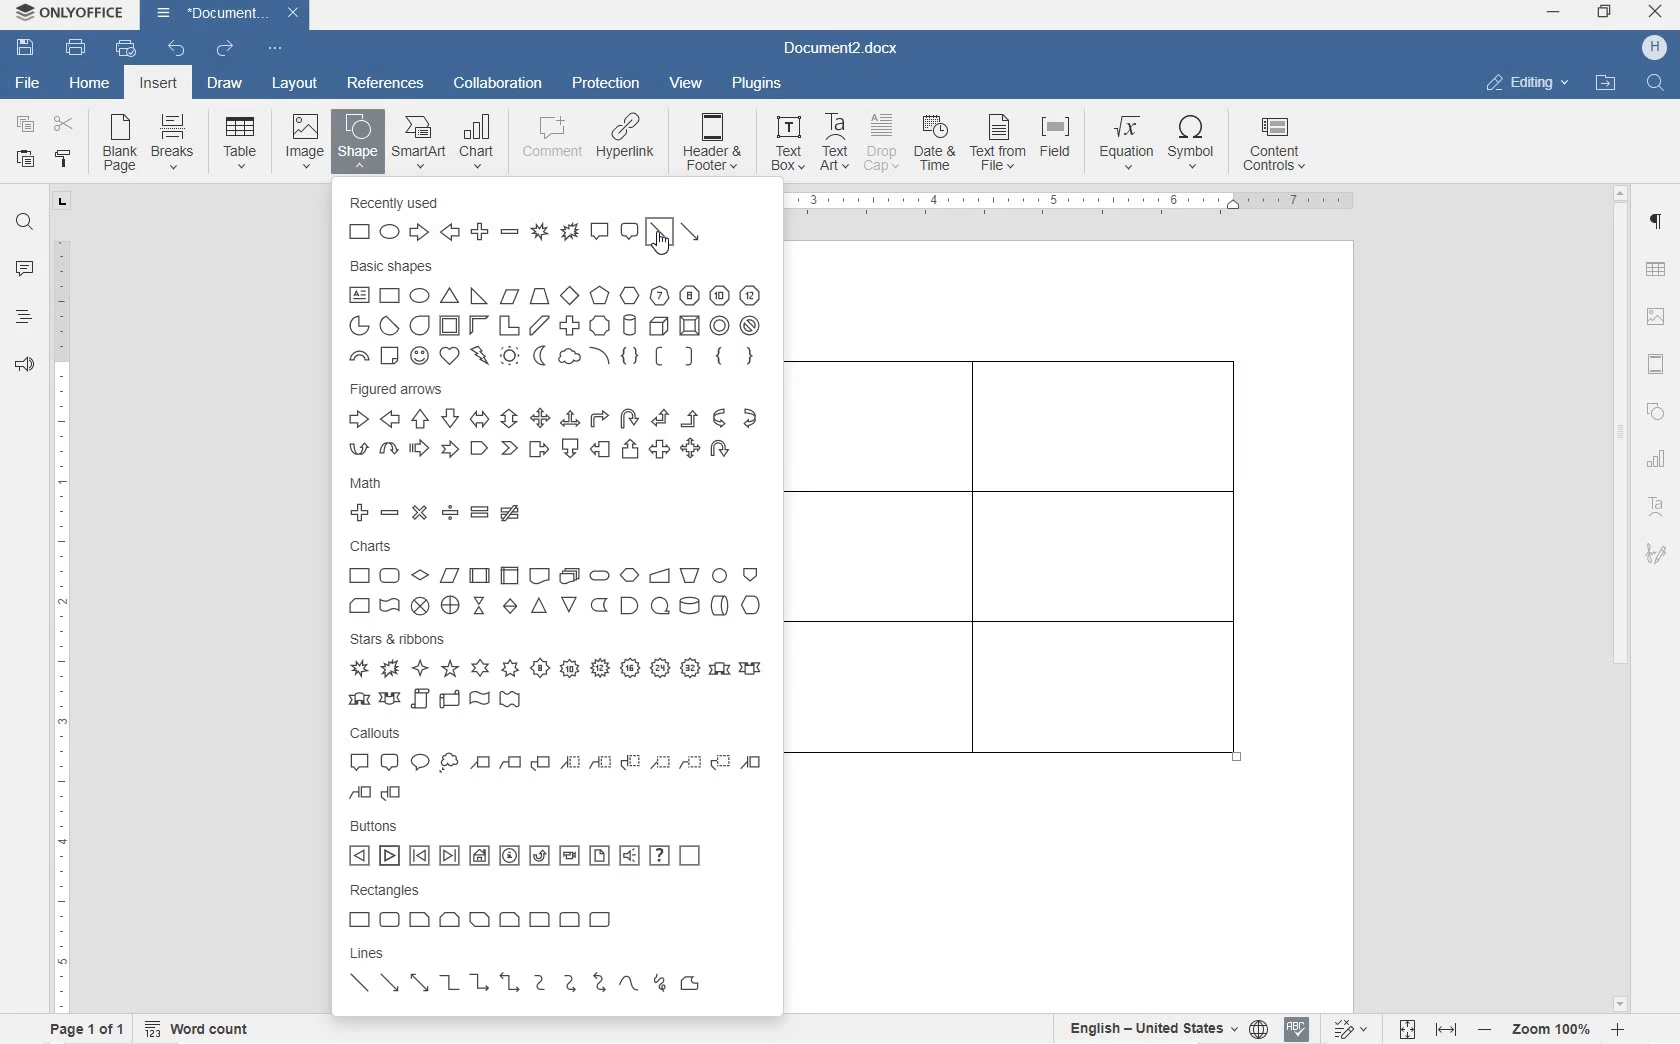  What do you see at coordinates (1553, 1029) in the screenshot?
I see `zoom in or out` at bounding box center [1553, 1029].